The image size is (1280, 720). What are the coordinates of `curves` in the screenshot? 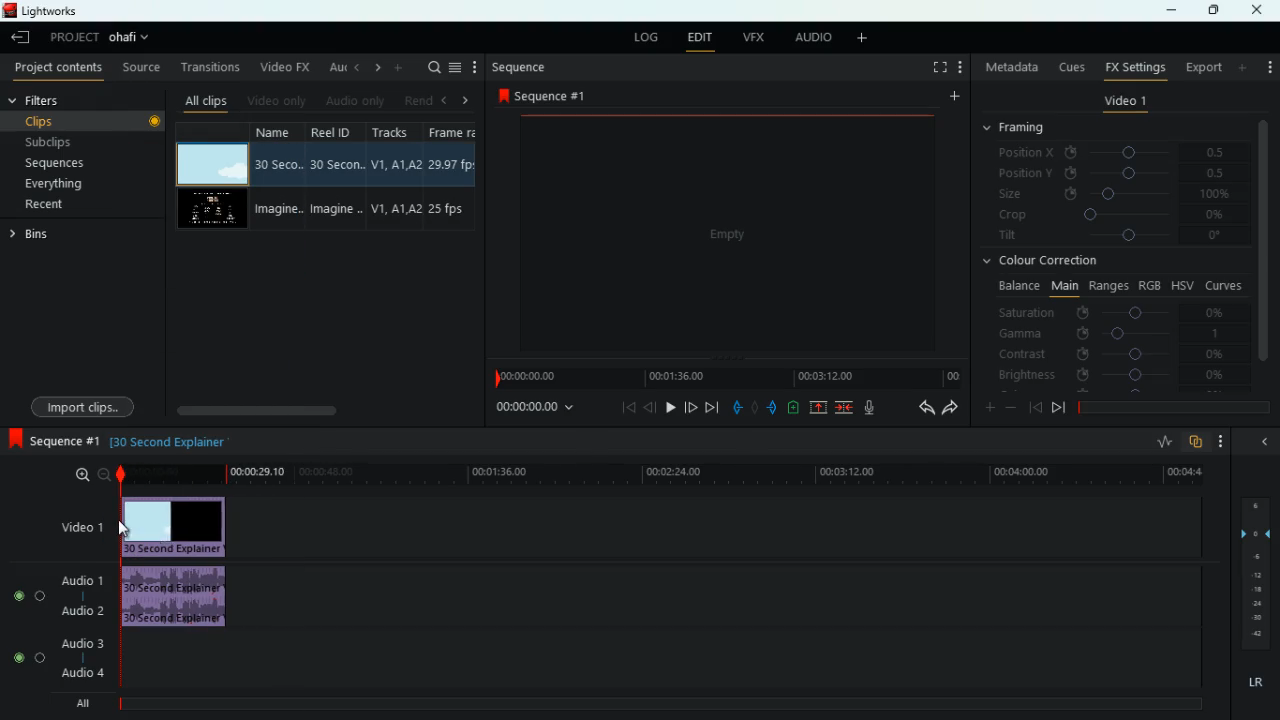 It's located at (1224, 284).